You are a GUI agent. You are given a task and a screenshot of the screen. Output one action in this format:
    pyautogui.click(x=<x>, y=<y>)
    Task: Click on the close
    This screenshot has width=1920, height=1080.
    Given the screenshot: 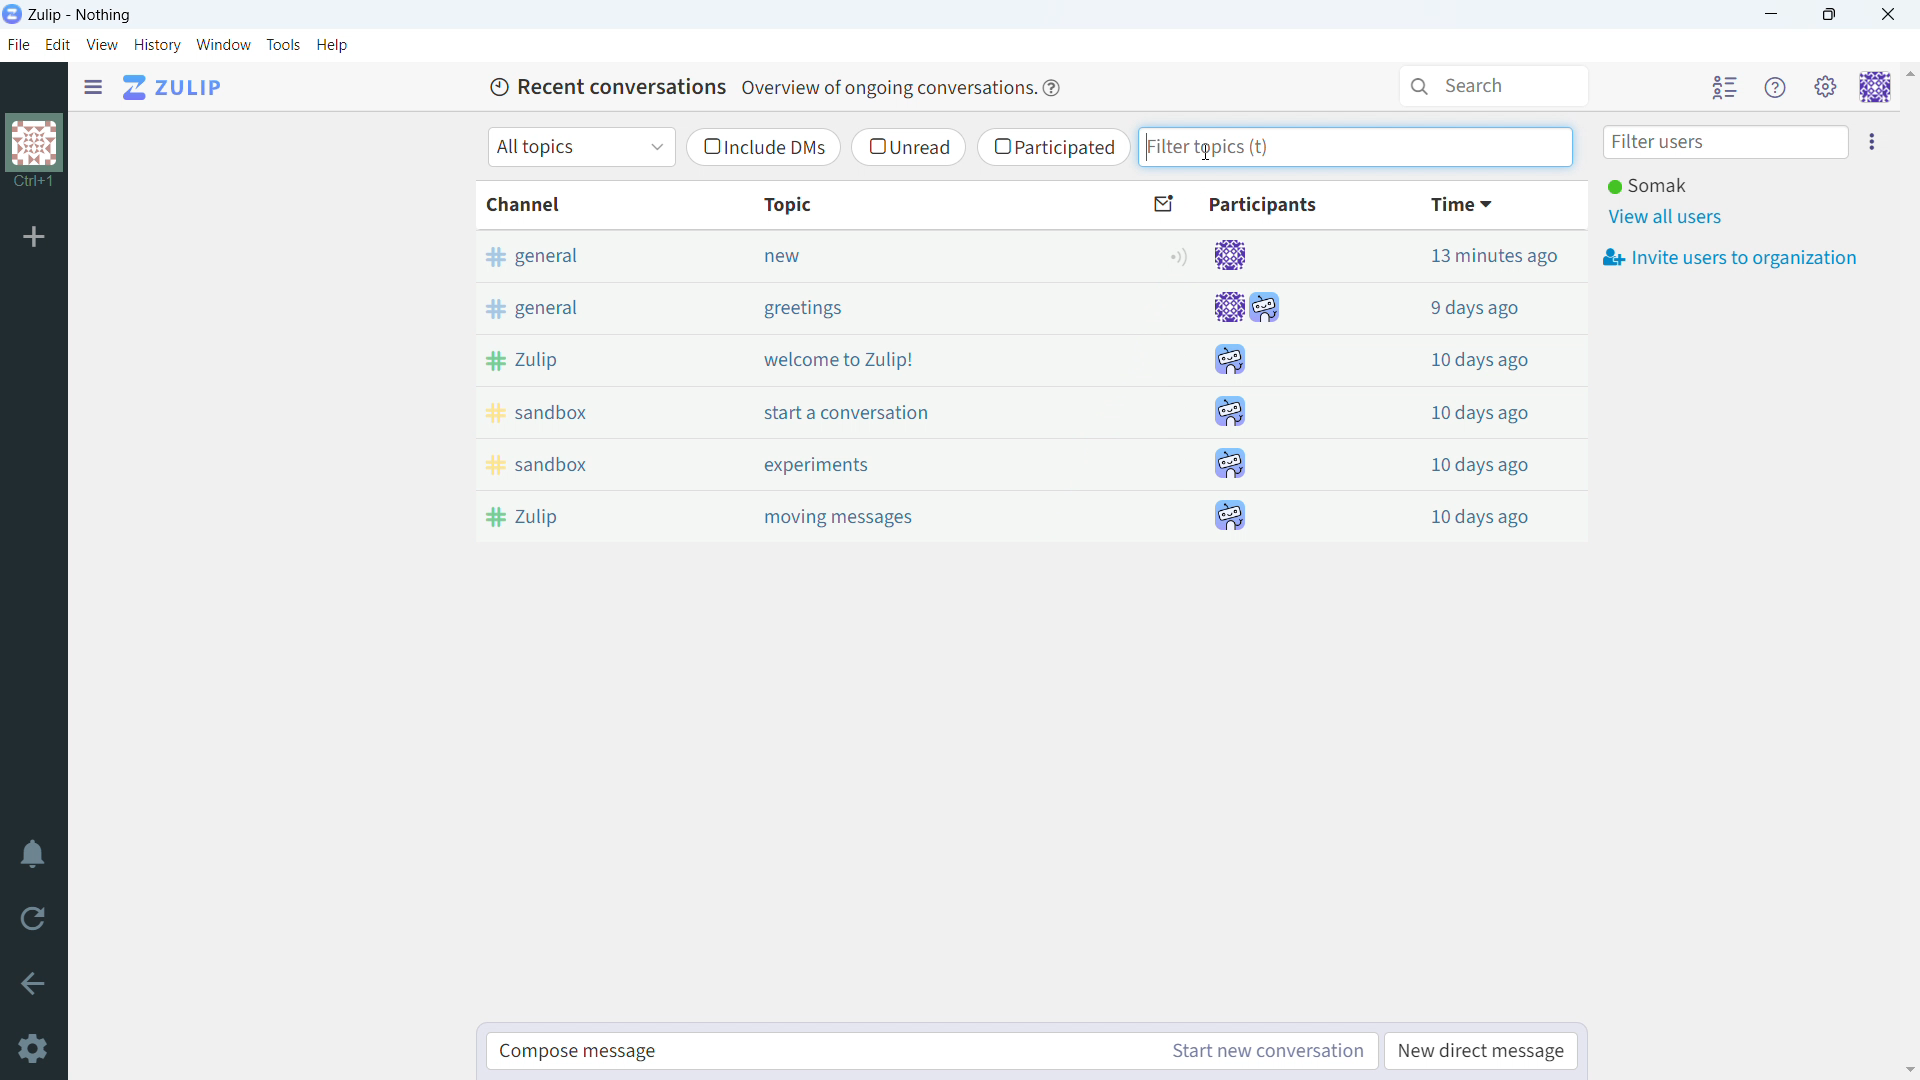 What is the action you would take?
    pyautogui.click(x=1886, y=15)
    